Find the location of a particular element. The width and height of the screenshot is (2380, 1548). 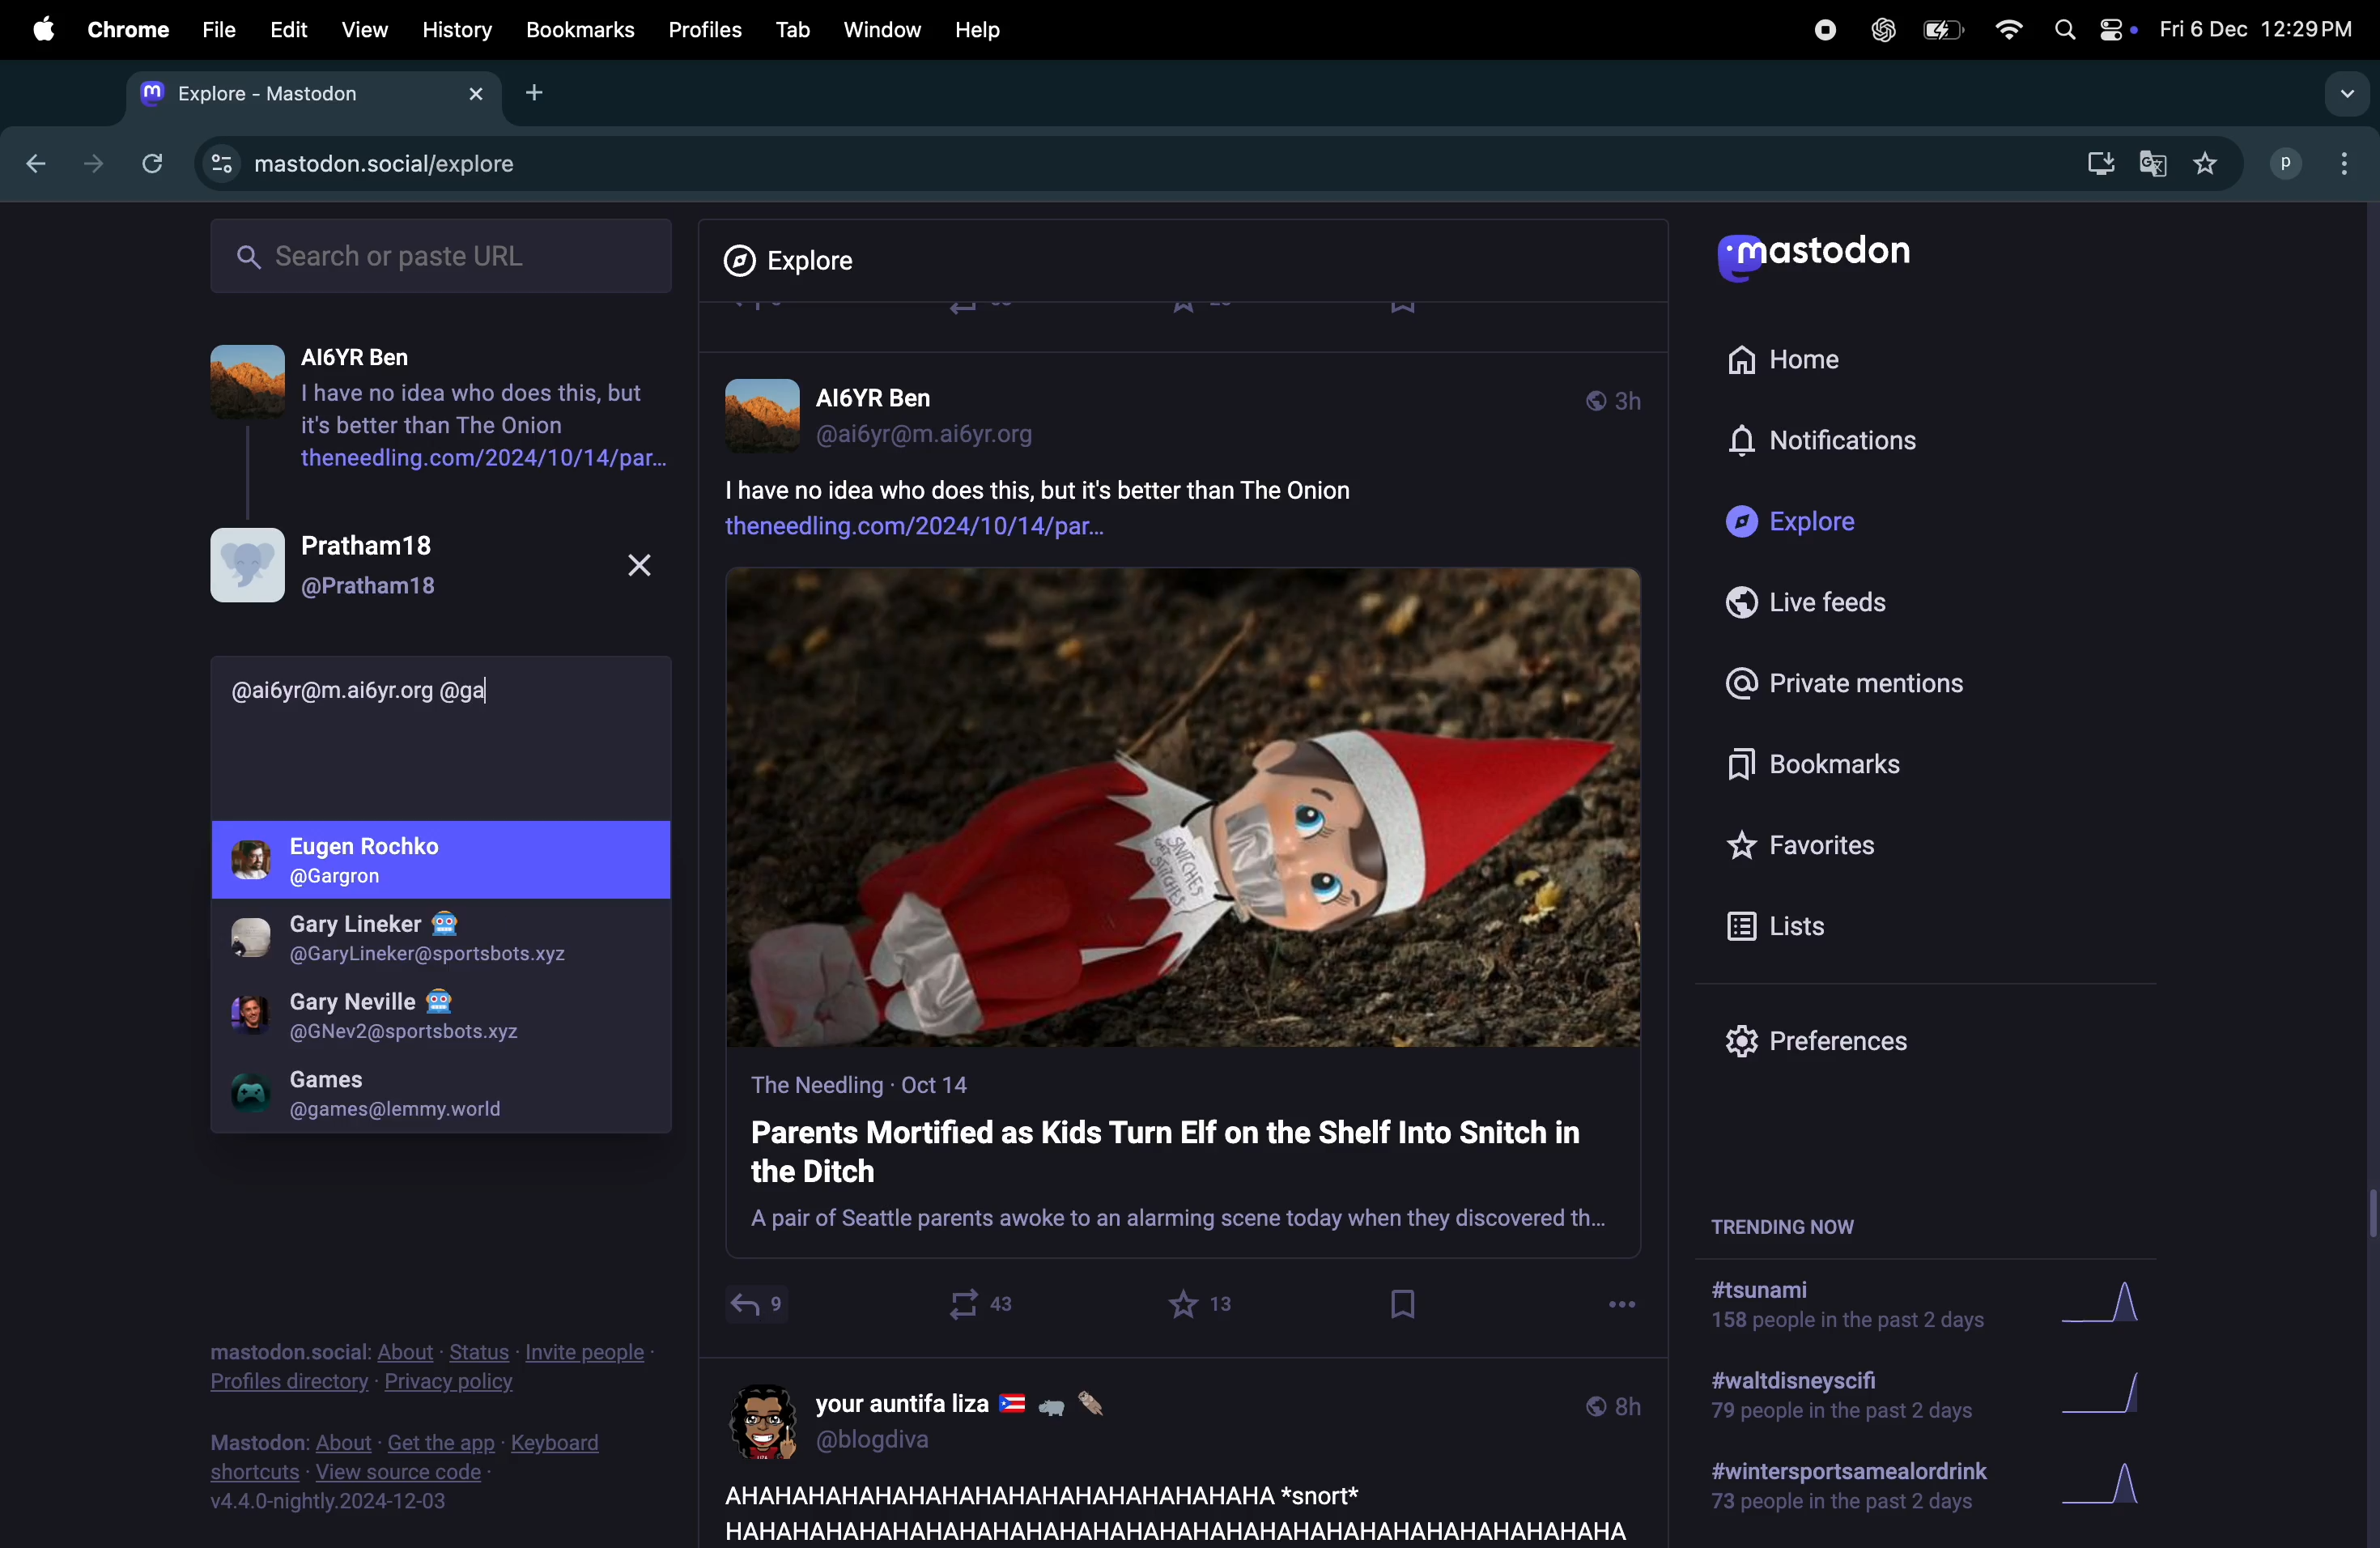

post description is located at coordinates (1115, 503).